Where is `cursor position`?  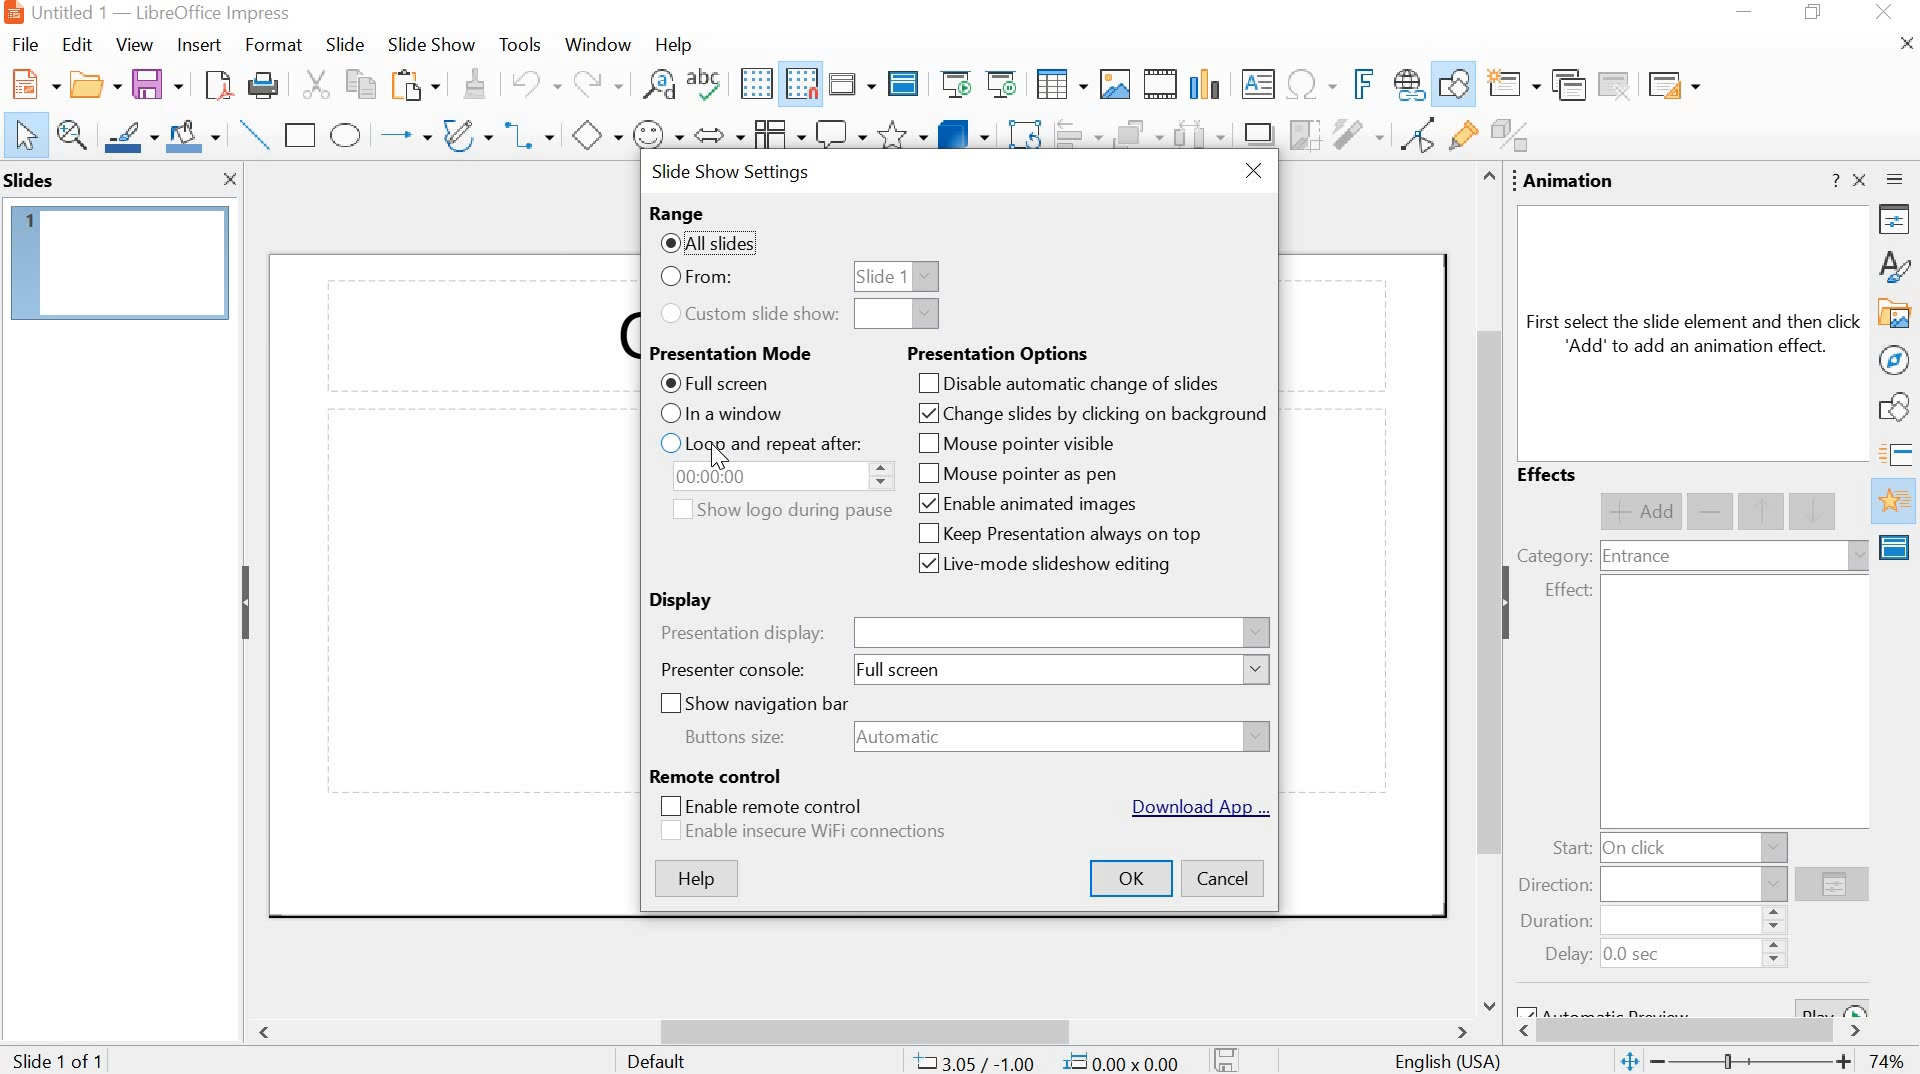
cursor position is located at coordinates (975, 1062).